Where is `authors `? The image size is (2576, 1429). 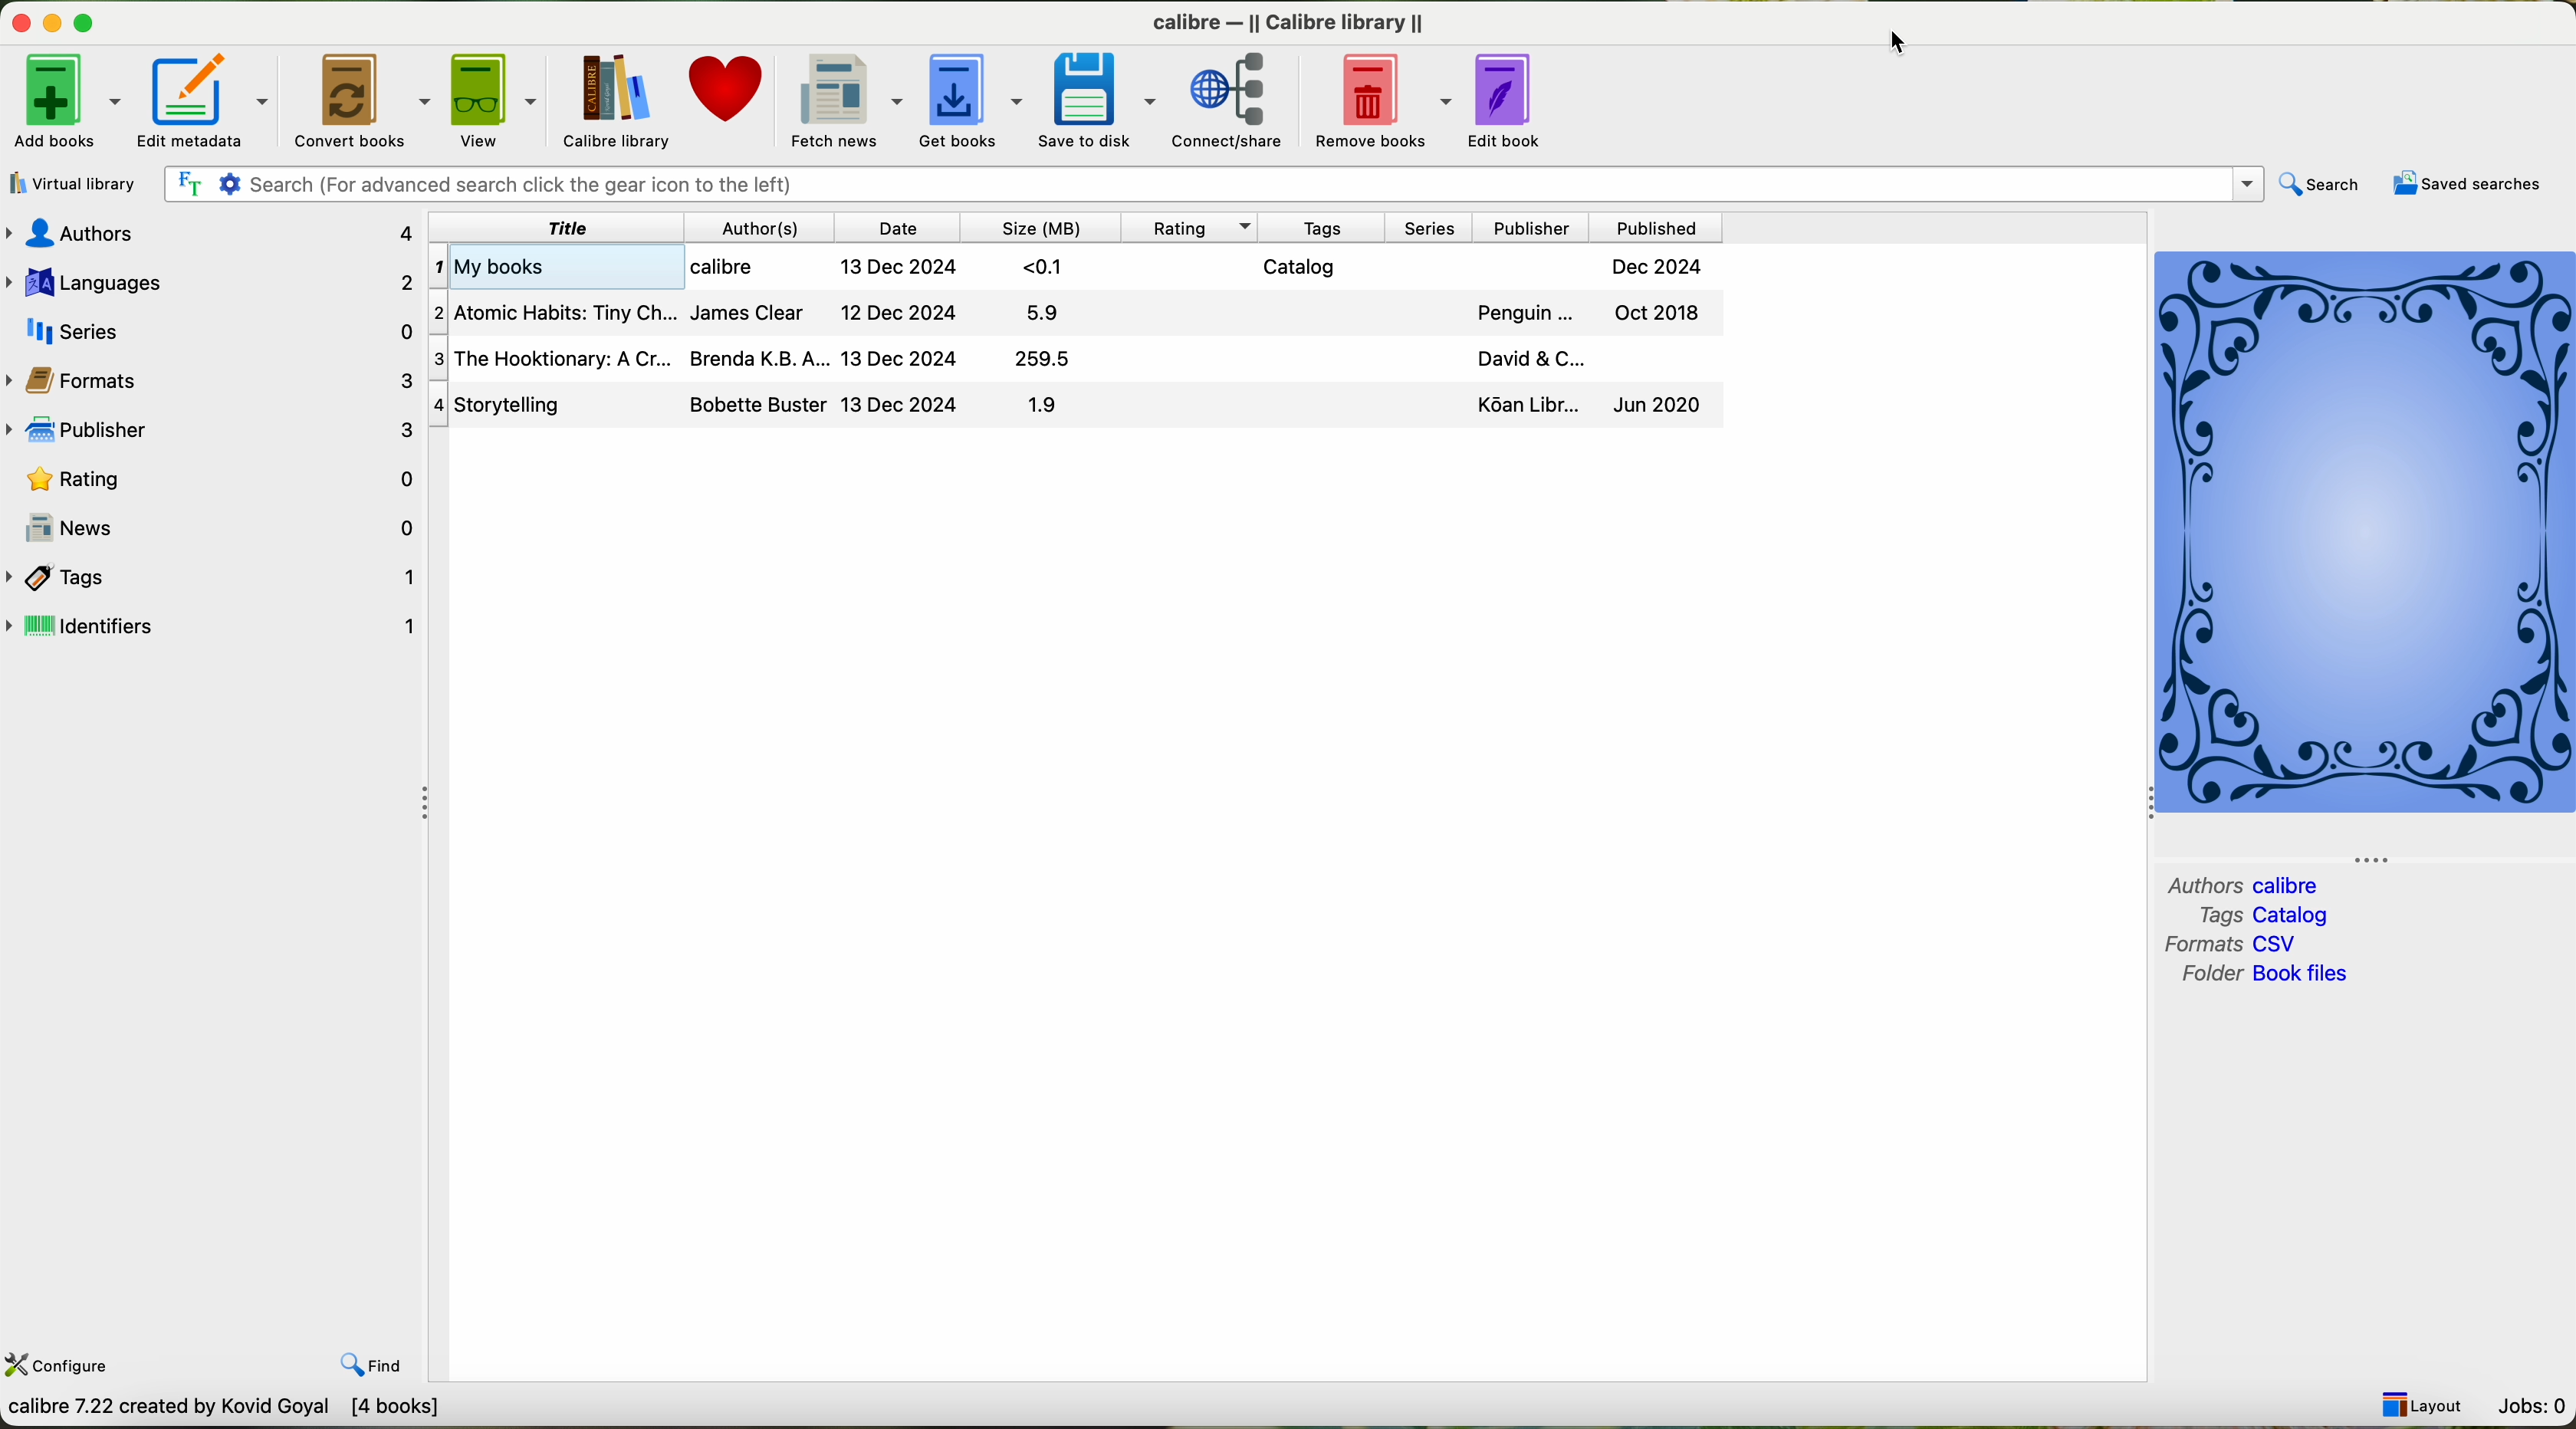
authors  is located at coordinates (2201, 885).